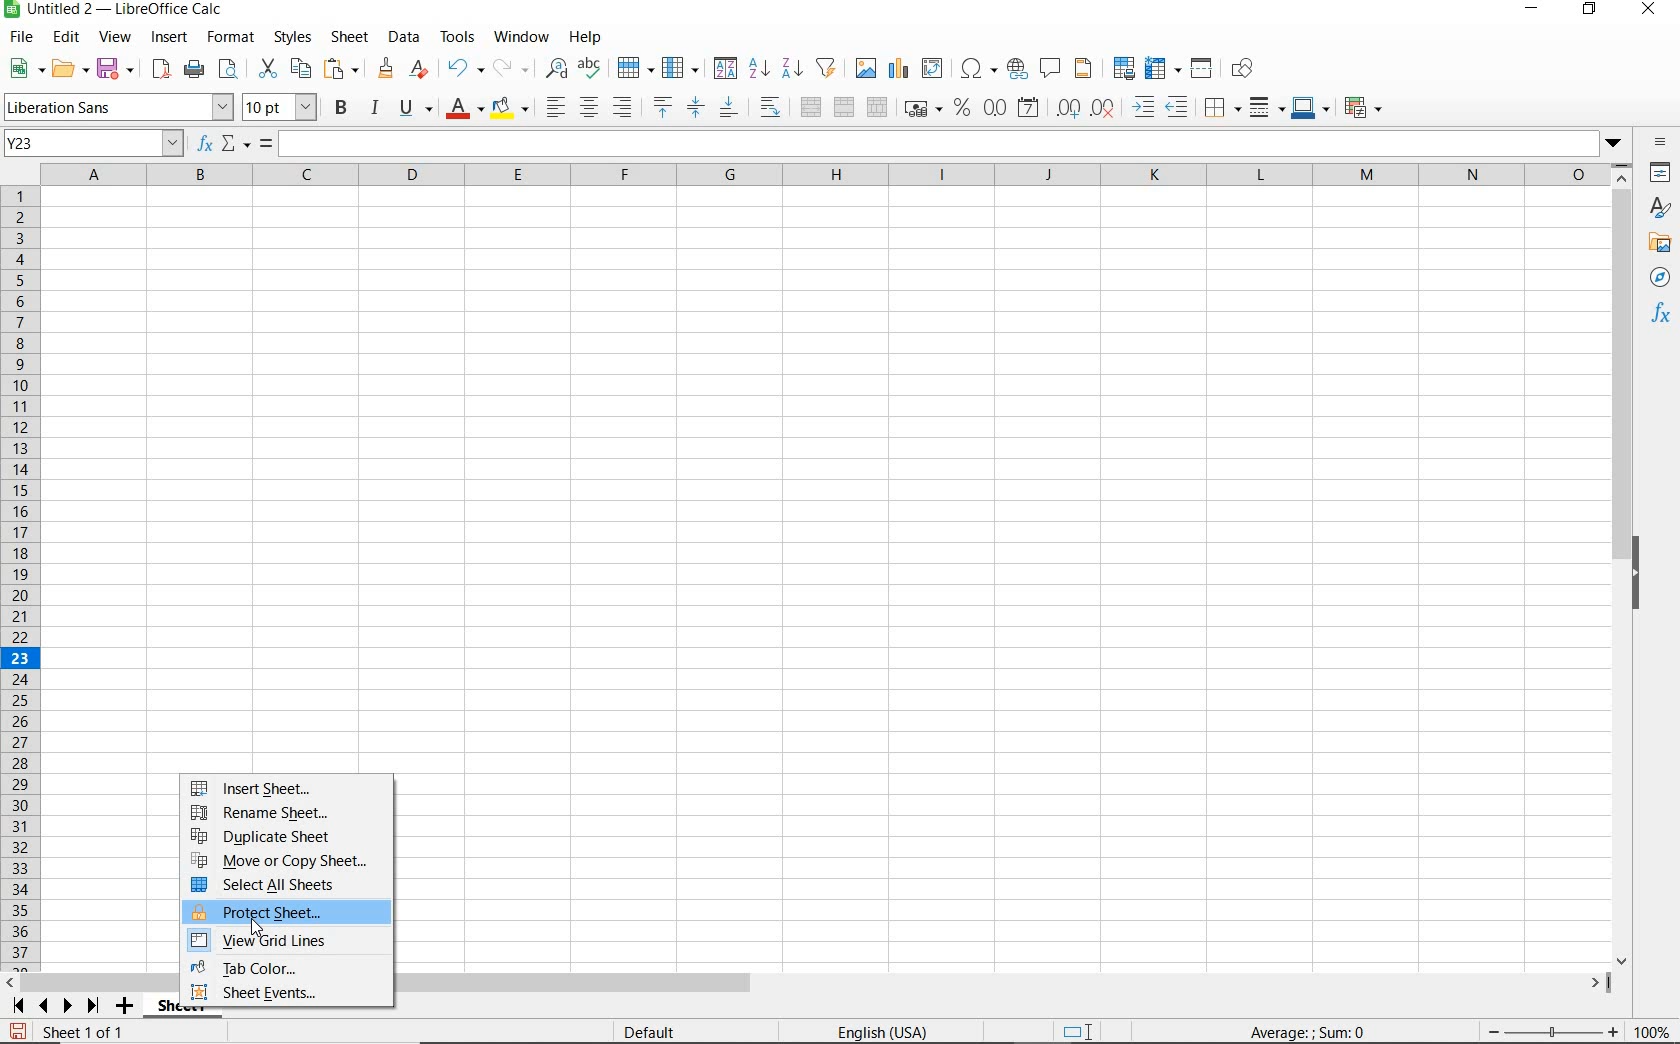 Image resolution: width=1680 pixels, height=1044 pixels. What do you see at coordinates (1662, 316) in the screenshot?
I see `FUNCTIONS` at bounding box center [1662, 316].